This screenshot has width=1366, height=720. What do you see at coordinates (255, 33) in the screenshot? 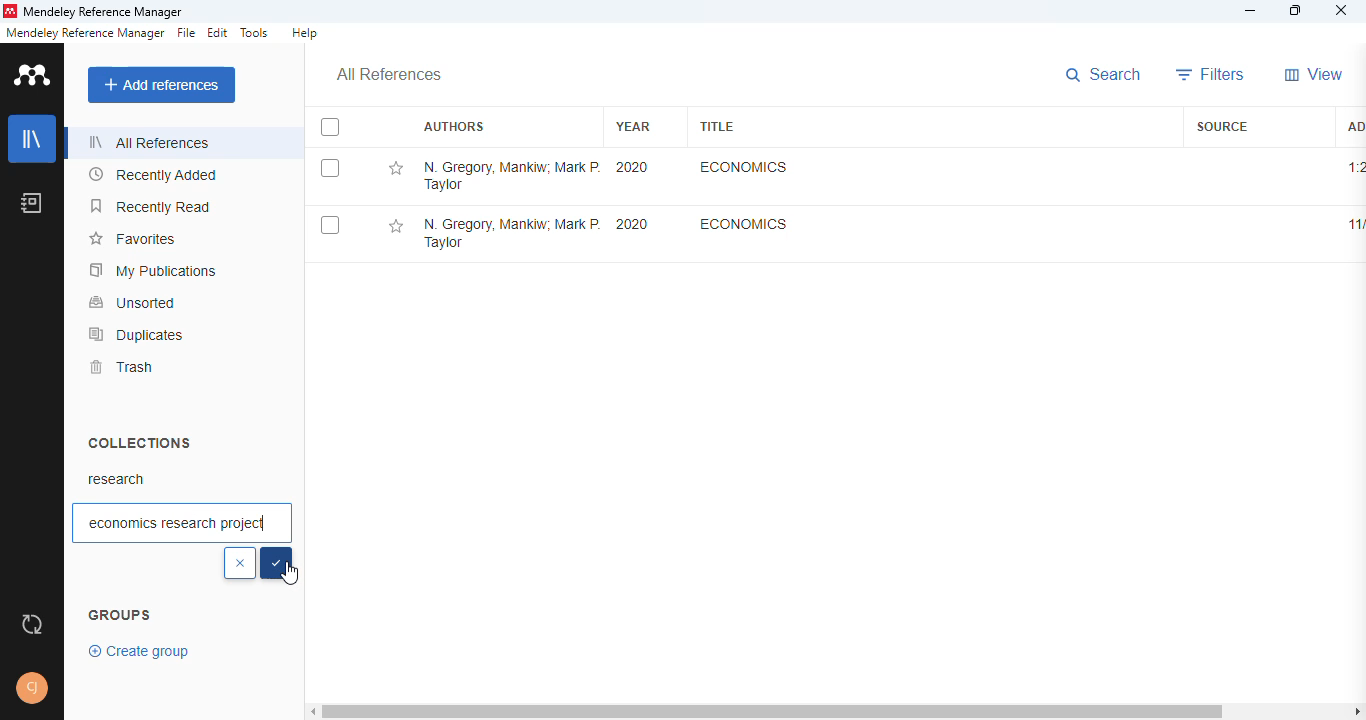
I see `tools` at bounding box center [255, 33].